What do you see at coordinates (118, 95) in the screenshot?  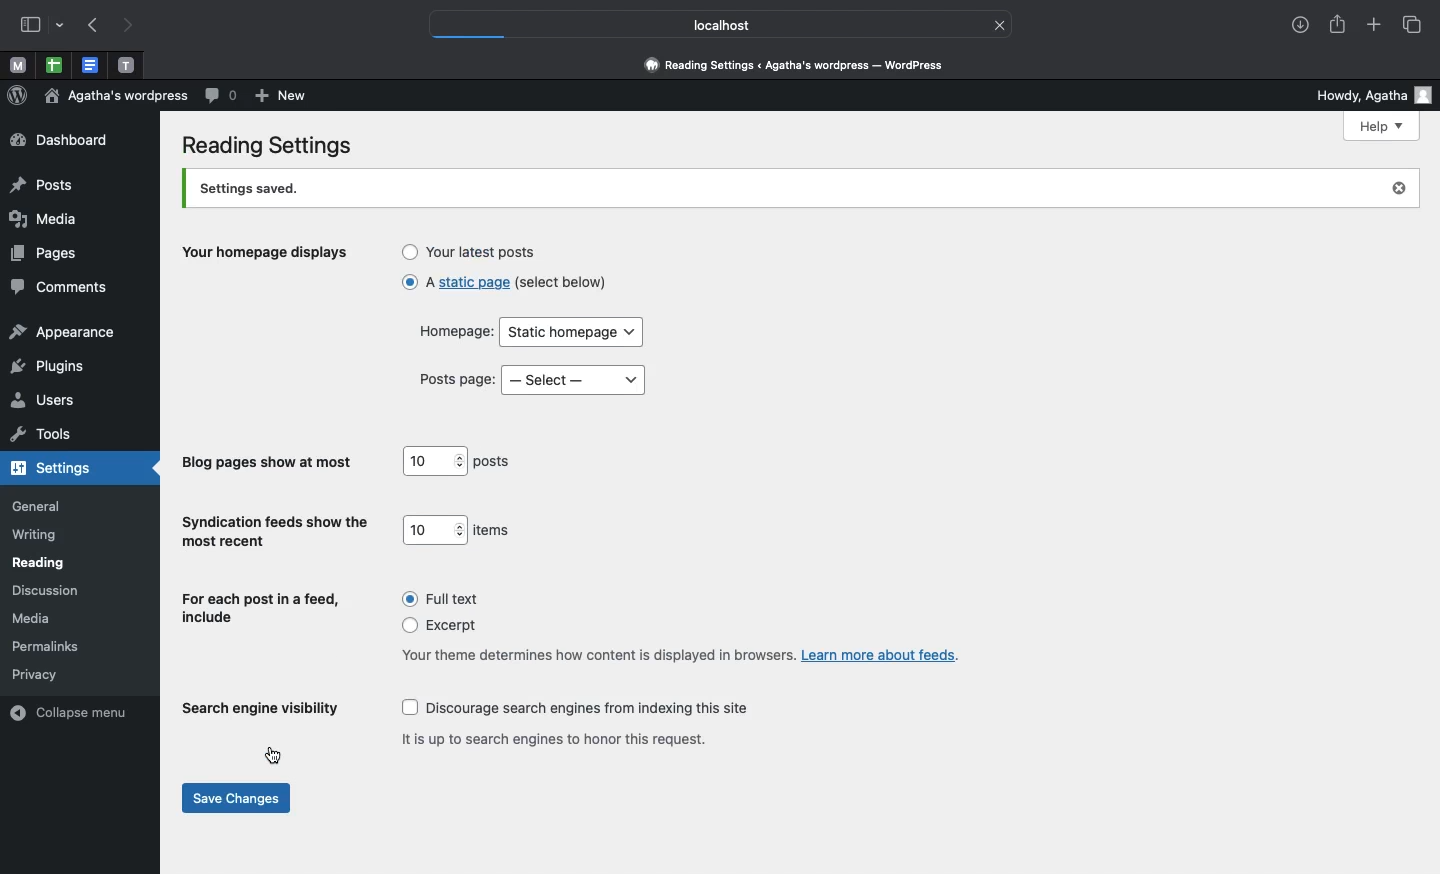 I see `Wordpress name` at bounding box center [118, 95].